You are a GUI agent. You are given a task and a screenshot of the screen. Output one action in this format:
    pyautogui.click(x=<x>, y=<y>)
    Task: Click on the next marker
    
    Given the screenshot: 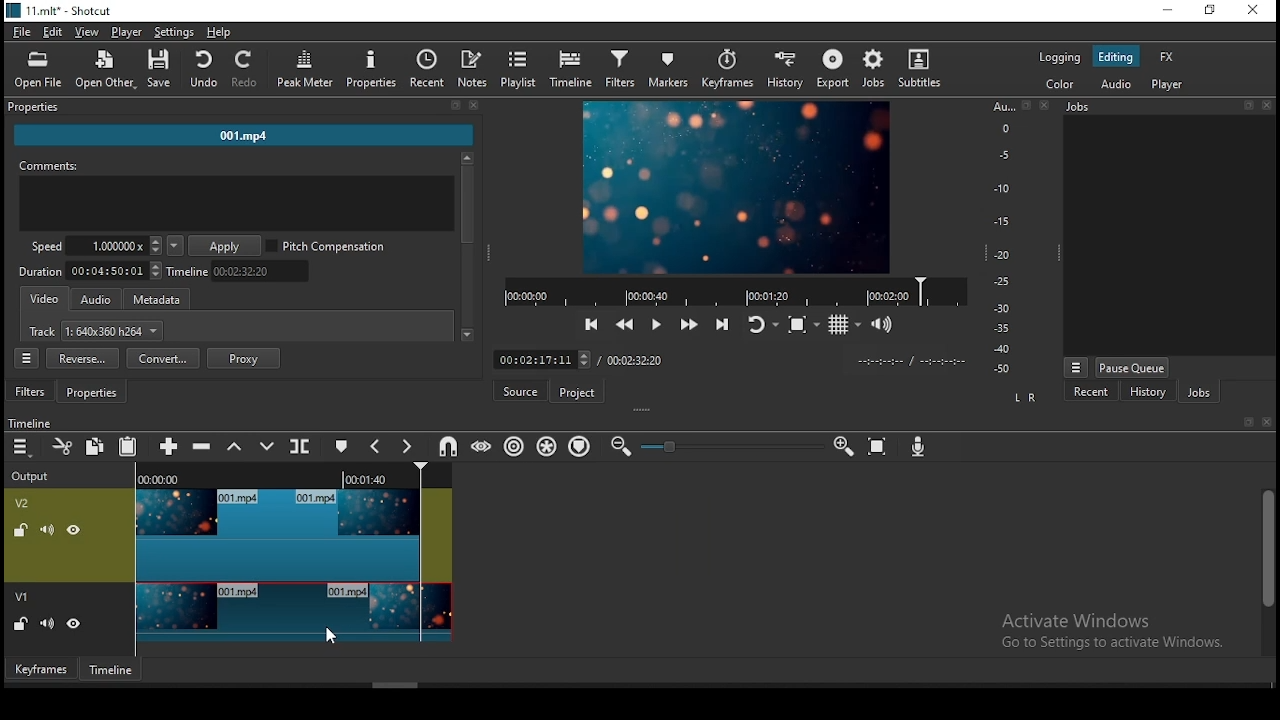 What is the action you would take?
    pyautogui.click(x=407, y=448)
    